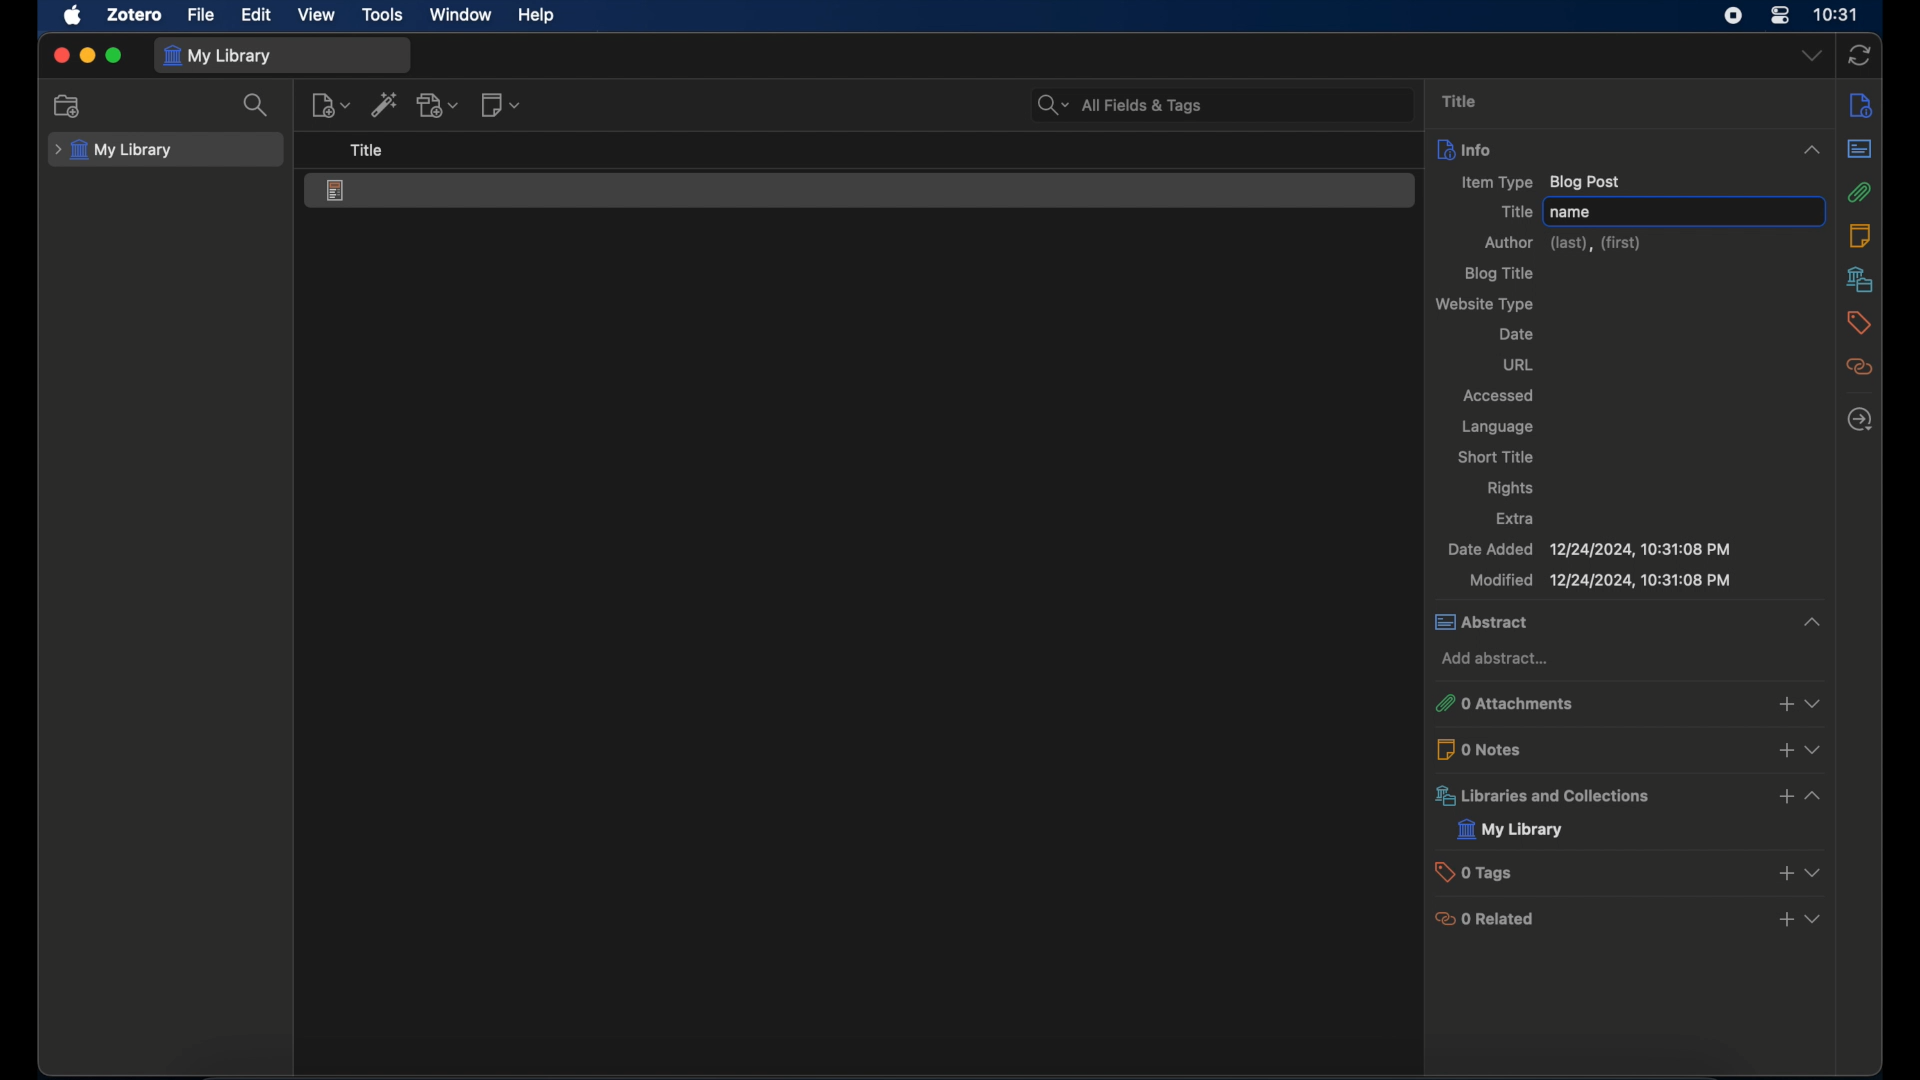 Image resolution: width=1920 pixels, height=1080 pixels. What do you see at coordinates (1862, 104) in the screenshot?
I see `info` at bounding box center [1862, 104].